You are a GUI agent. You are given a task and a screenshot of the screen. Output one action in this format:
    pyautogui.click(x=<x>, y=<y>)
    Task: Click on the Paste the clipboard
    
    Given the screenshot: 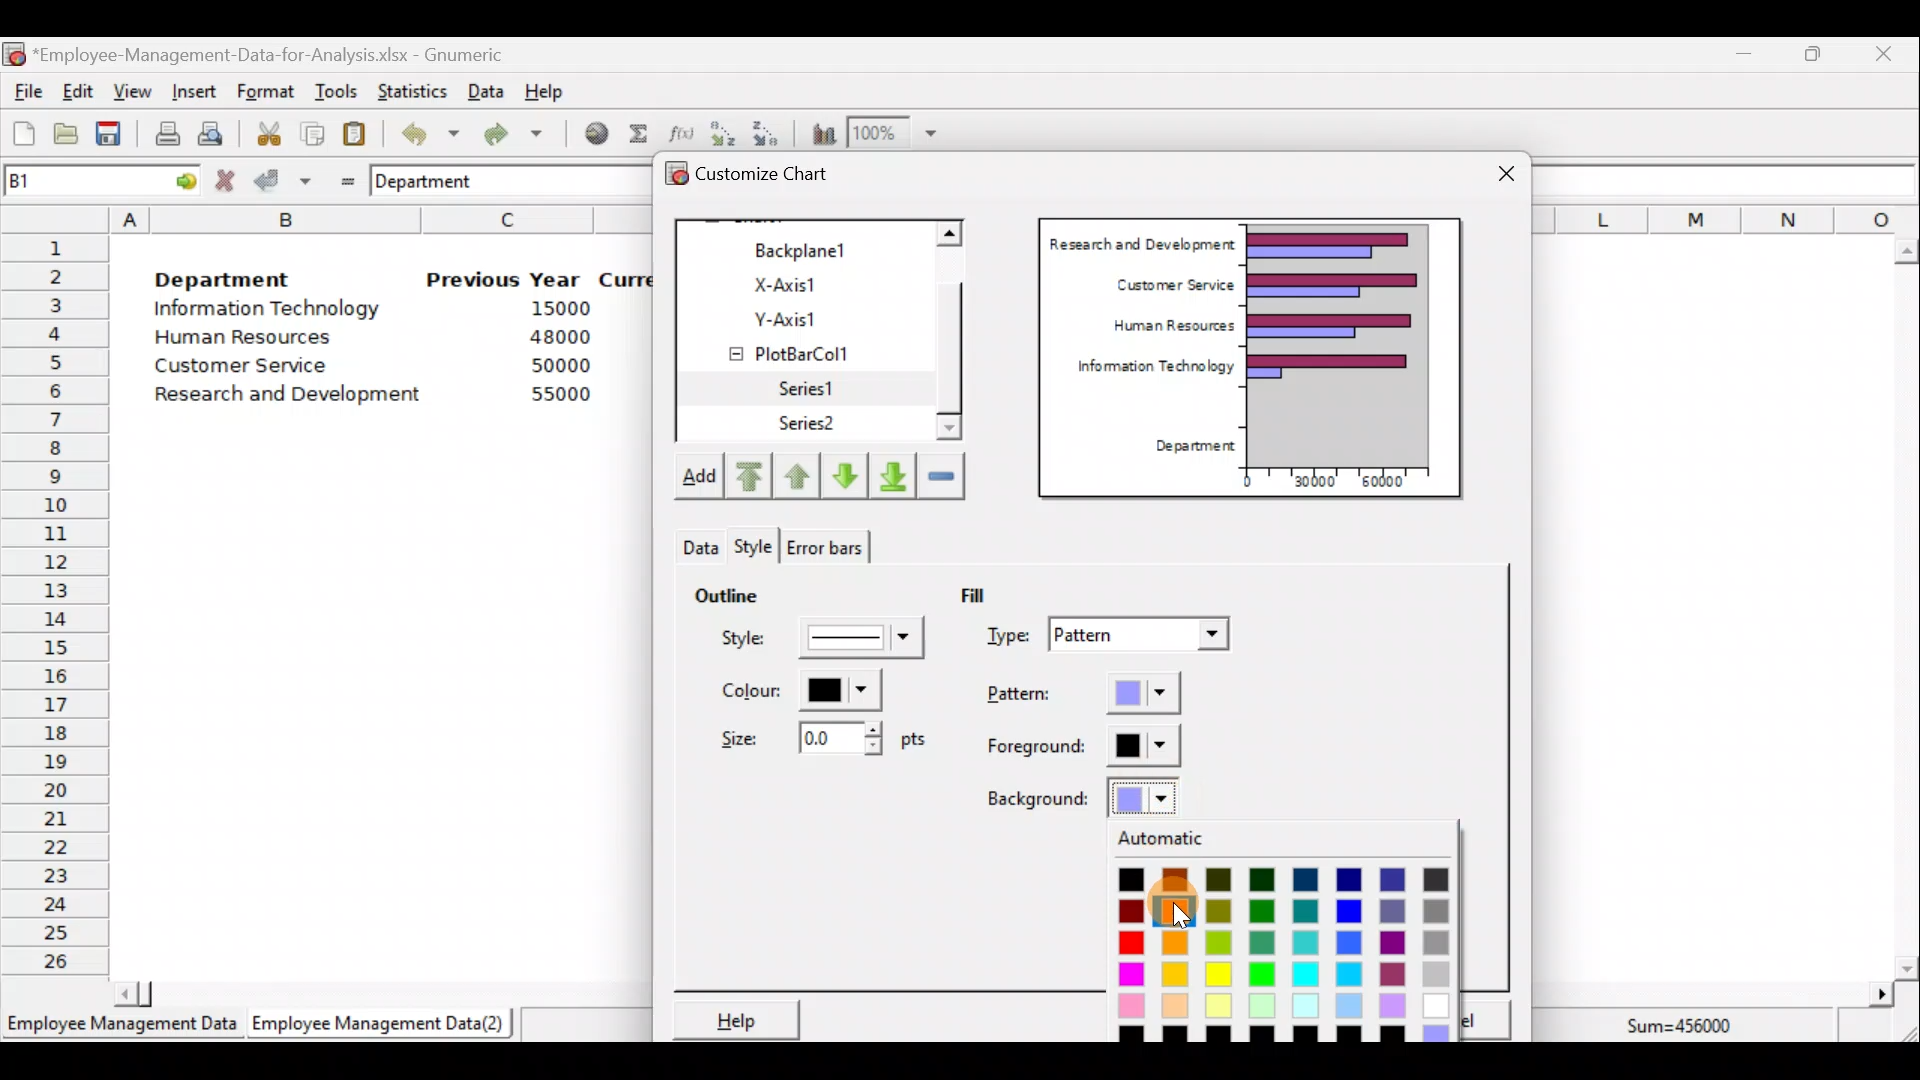 What is the action you would take?
    pyautogui.click(x=354, y=133)
    